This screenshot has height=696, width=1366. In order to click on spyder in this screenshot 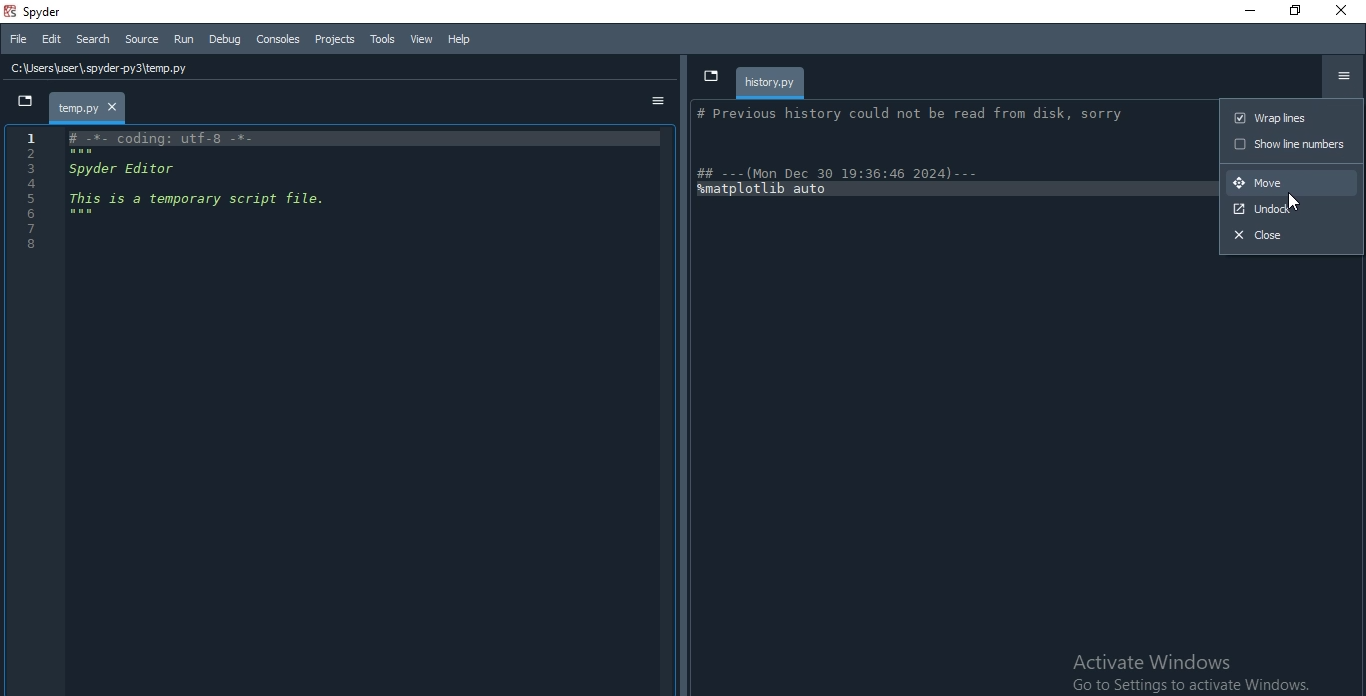, I will do `click(40, 12)`.